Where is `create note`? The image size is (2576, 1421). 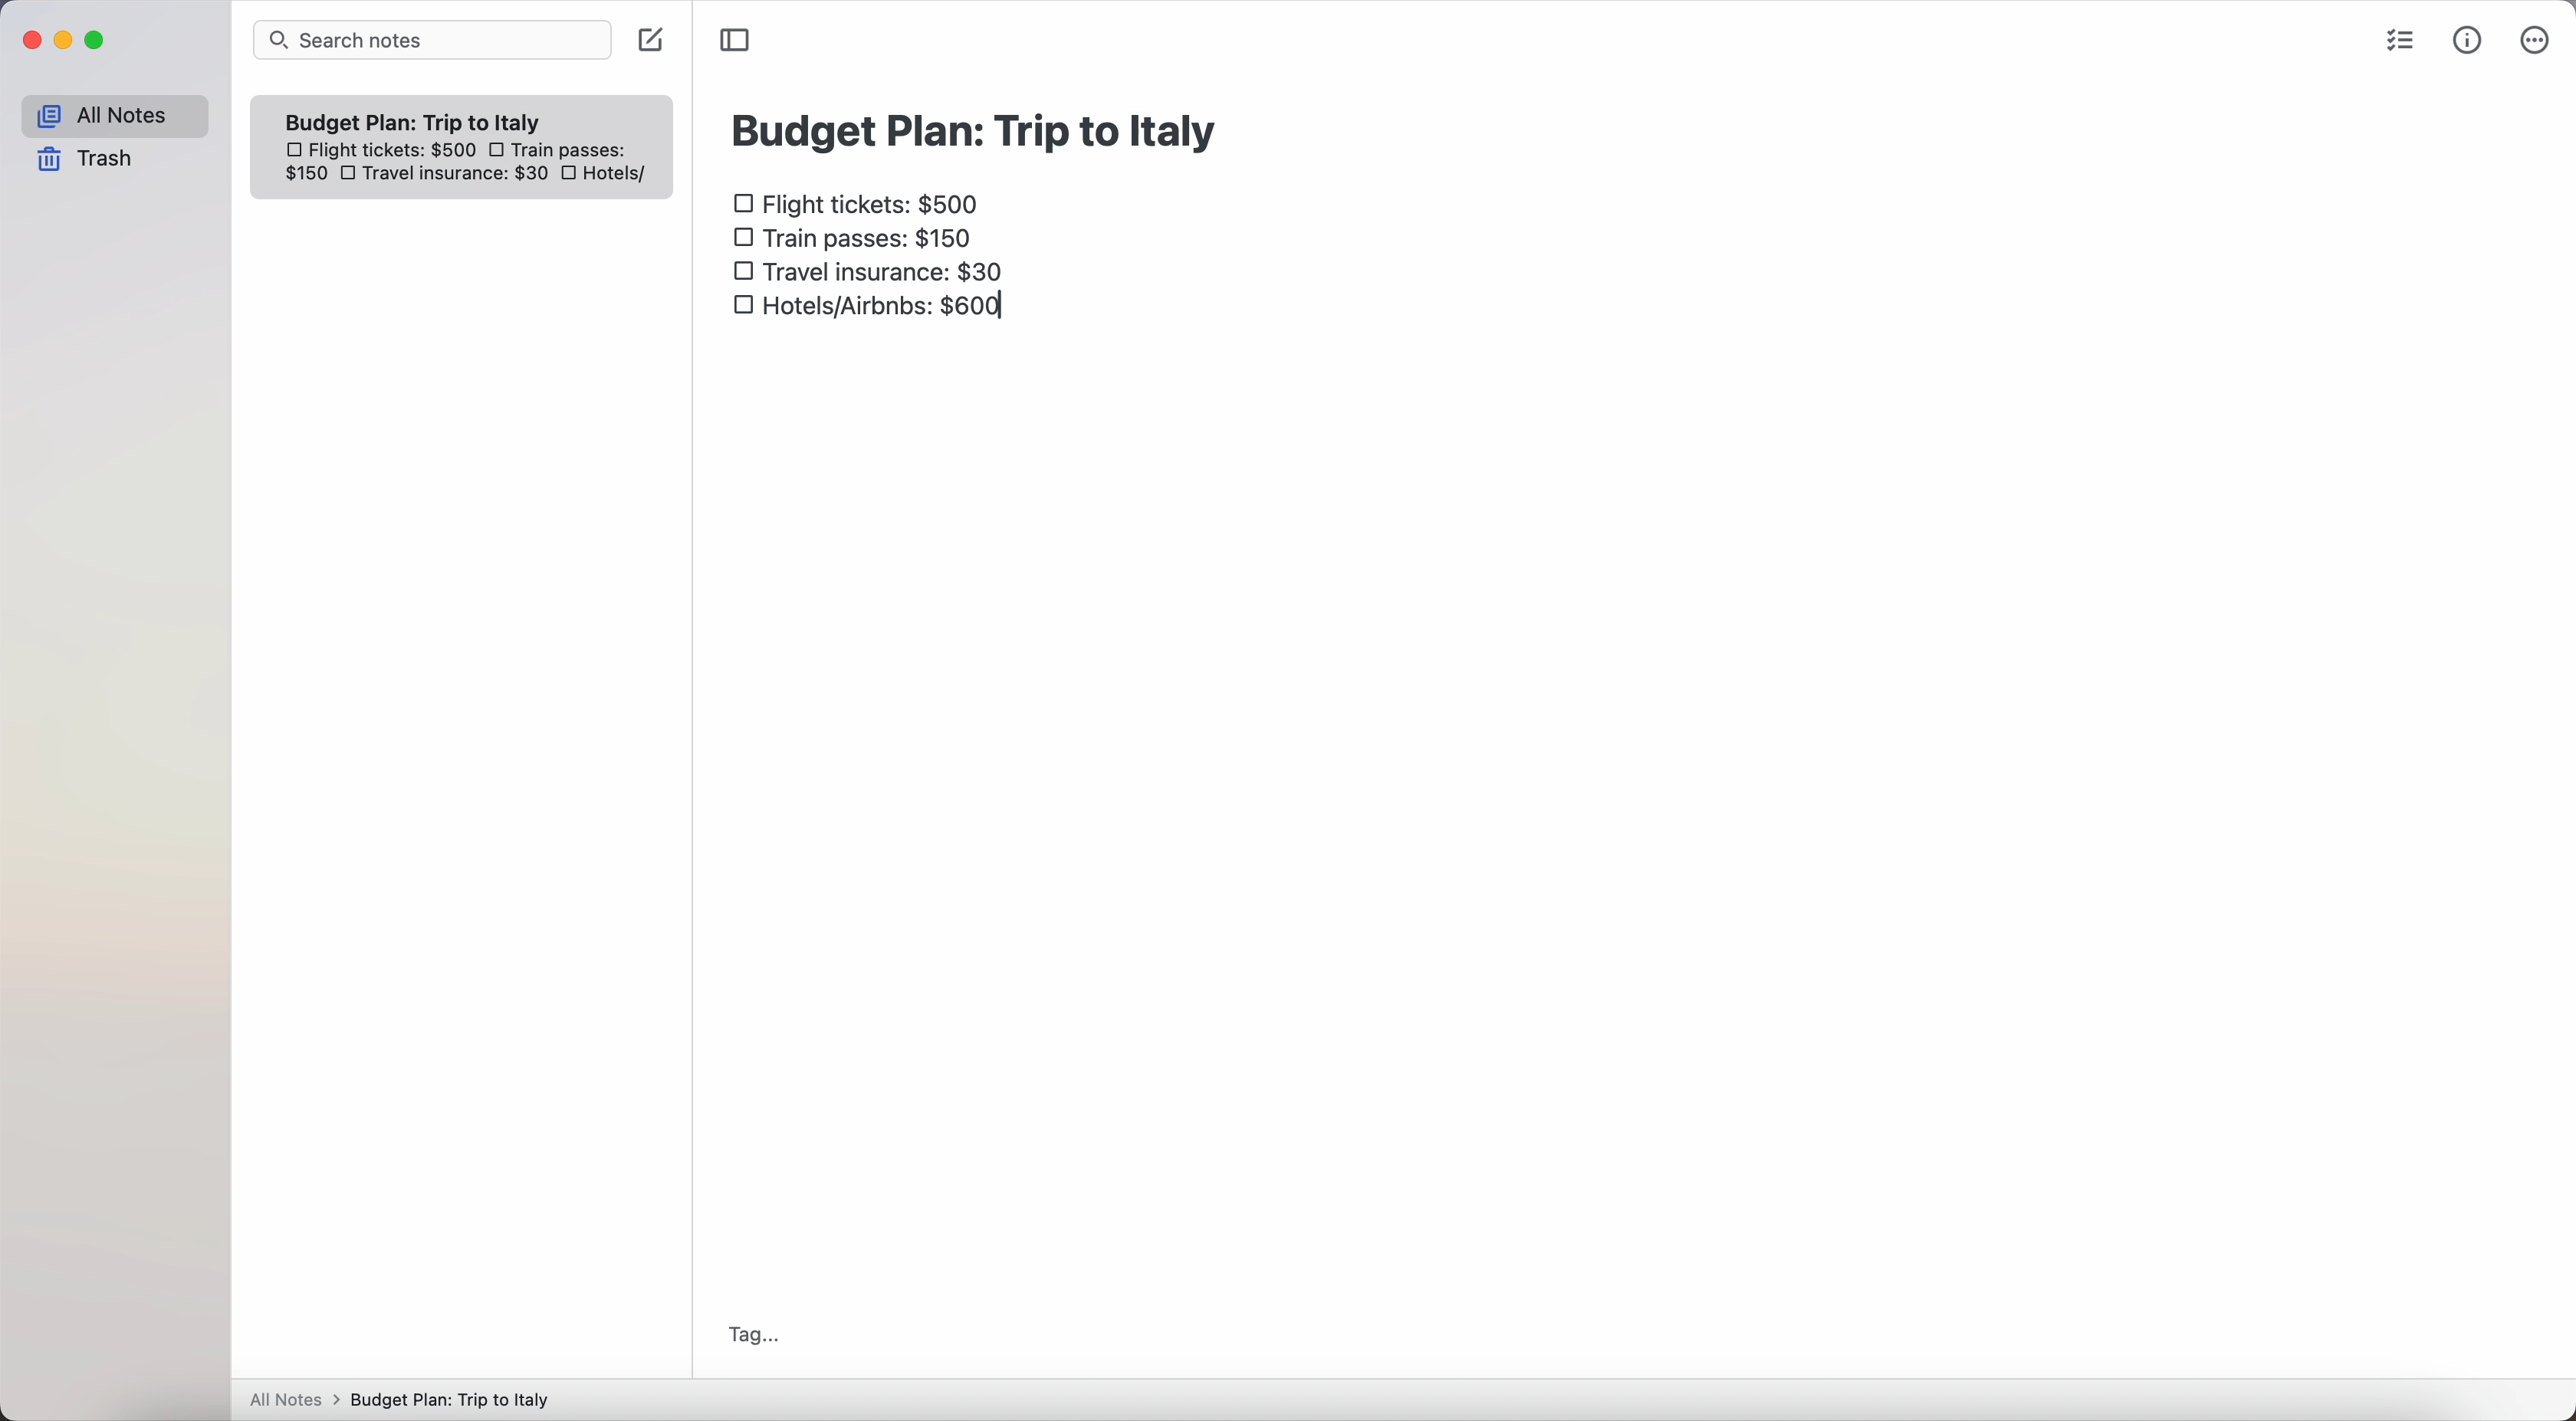
create note is located at coordinates (649, 42).